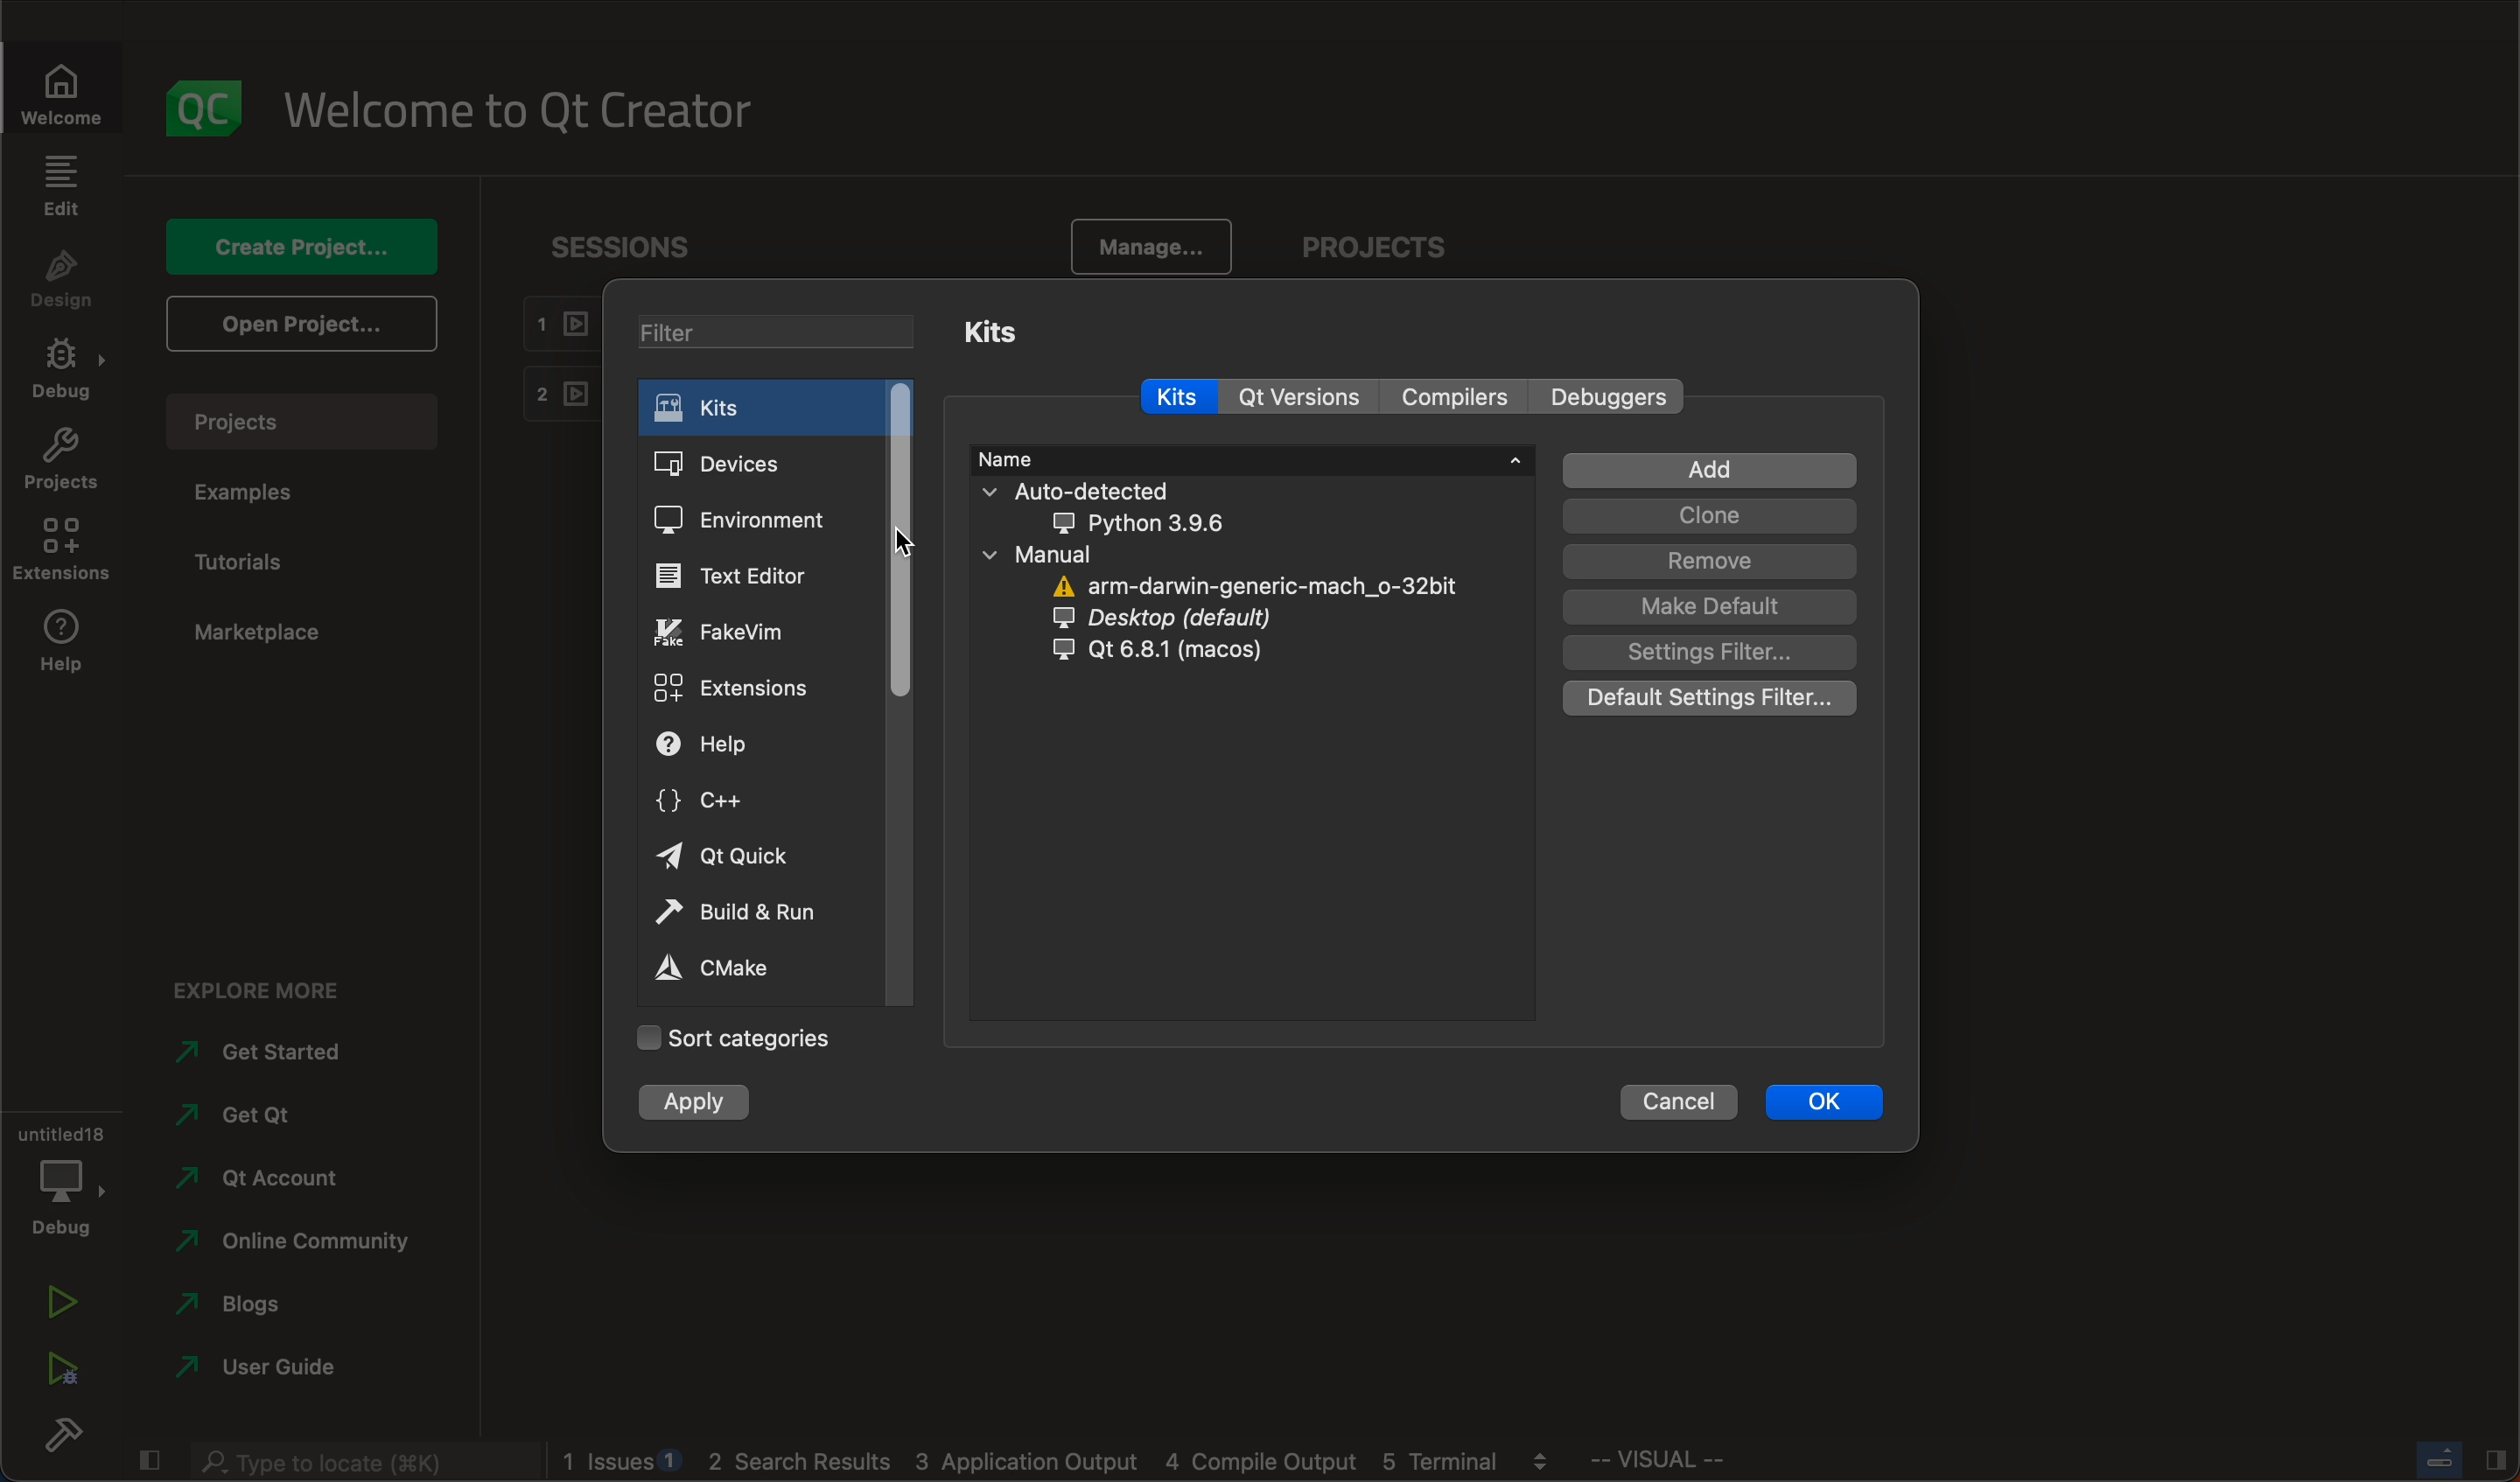 The height and width of the screenshot is (1482, 2520). Describe the element at coordinates (2451, 1462) in the screenshot. I see `close slidebar` at that location.